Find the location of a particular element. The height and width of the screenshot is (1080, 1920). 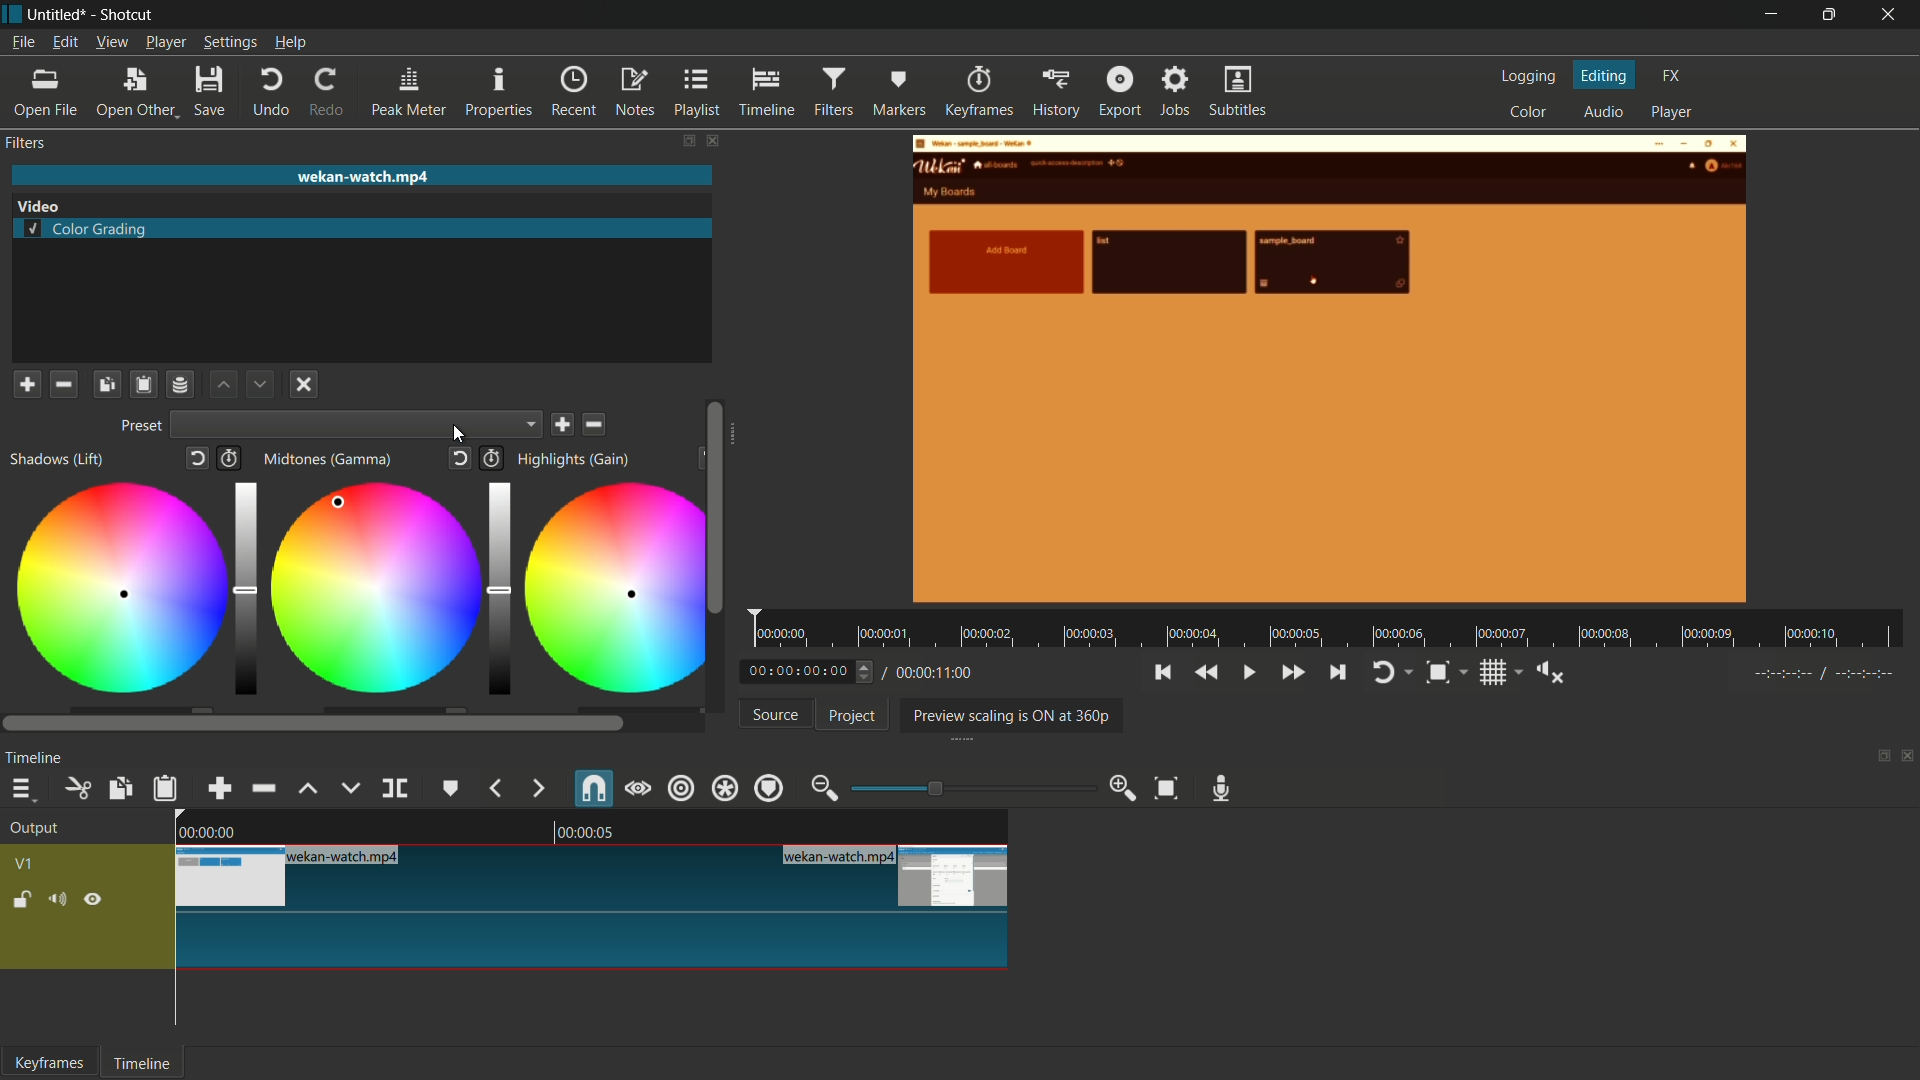

next marker is located at coordinates (536, 789).